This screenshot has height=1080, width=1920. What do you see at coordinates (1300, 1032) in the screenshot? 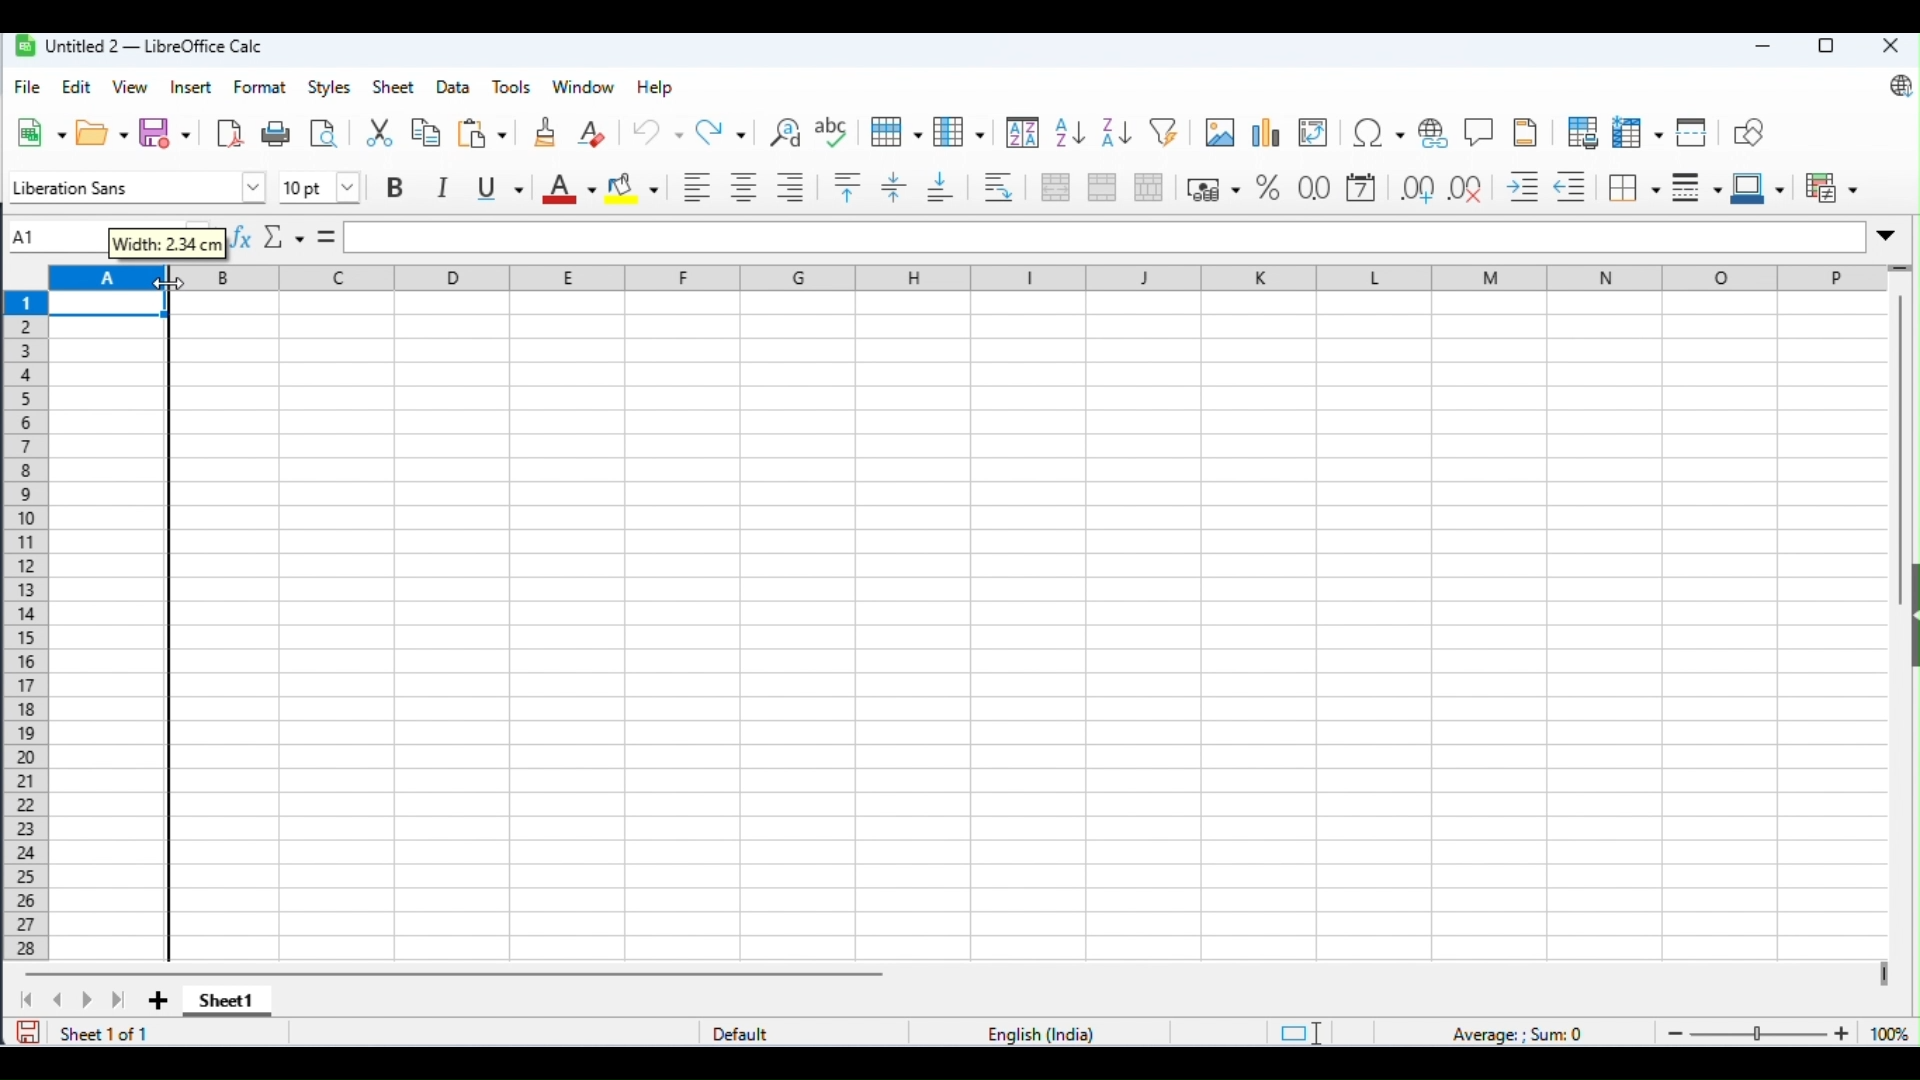
I see `standard selection` at bounding box center [1300, 1032].